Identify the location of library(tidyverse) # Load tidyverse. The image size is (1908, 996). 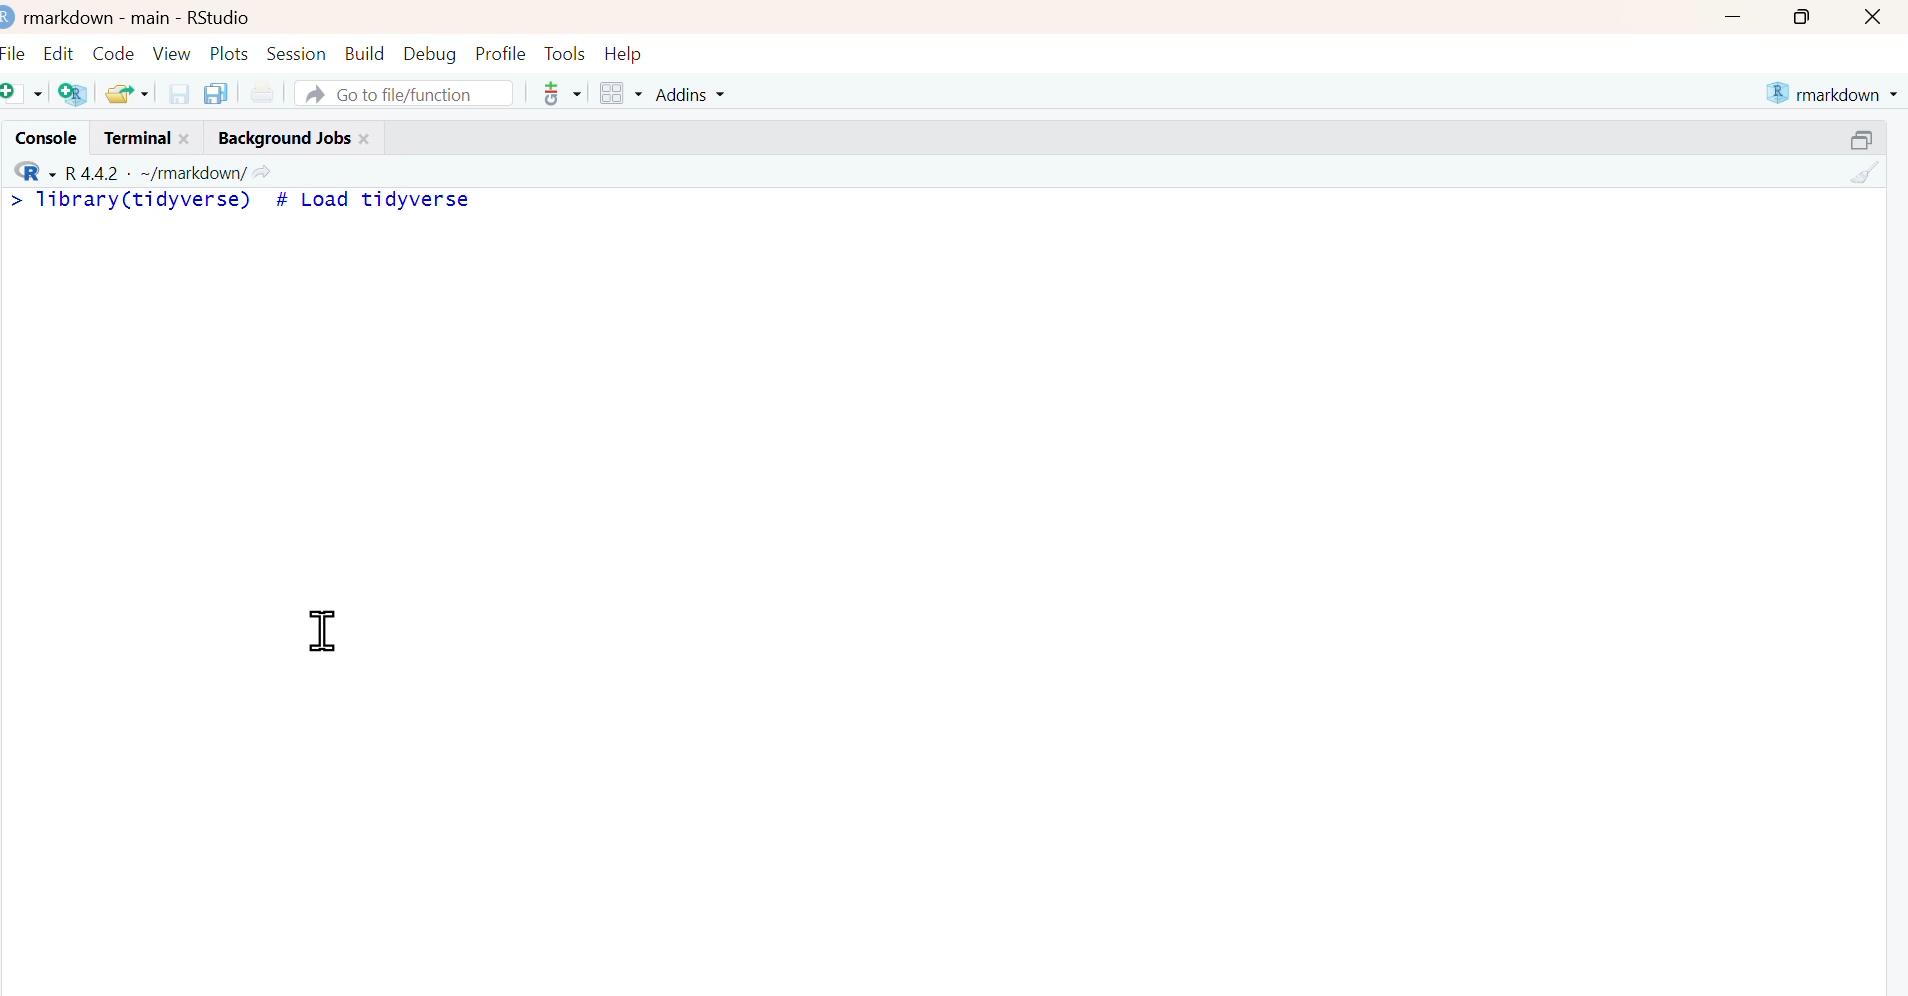
(254, 201).